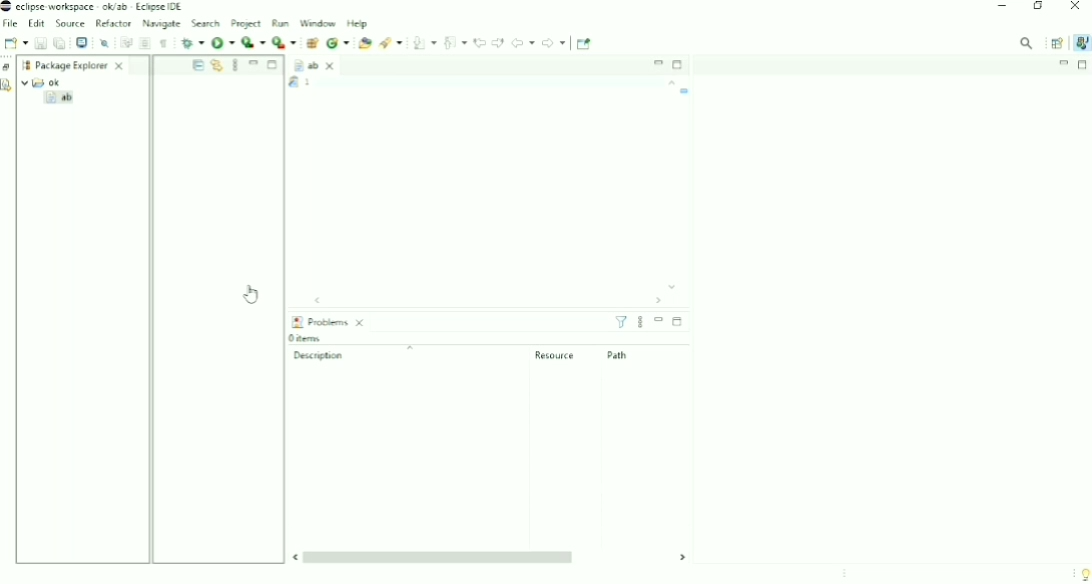 The image size is (1092, 584). Describe the element at coordinates (489, 557) in the screenshot. I see `Horizontal scrollbar` at that location.